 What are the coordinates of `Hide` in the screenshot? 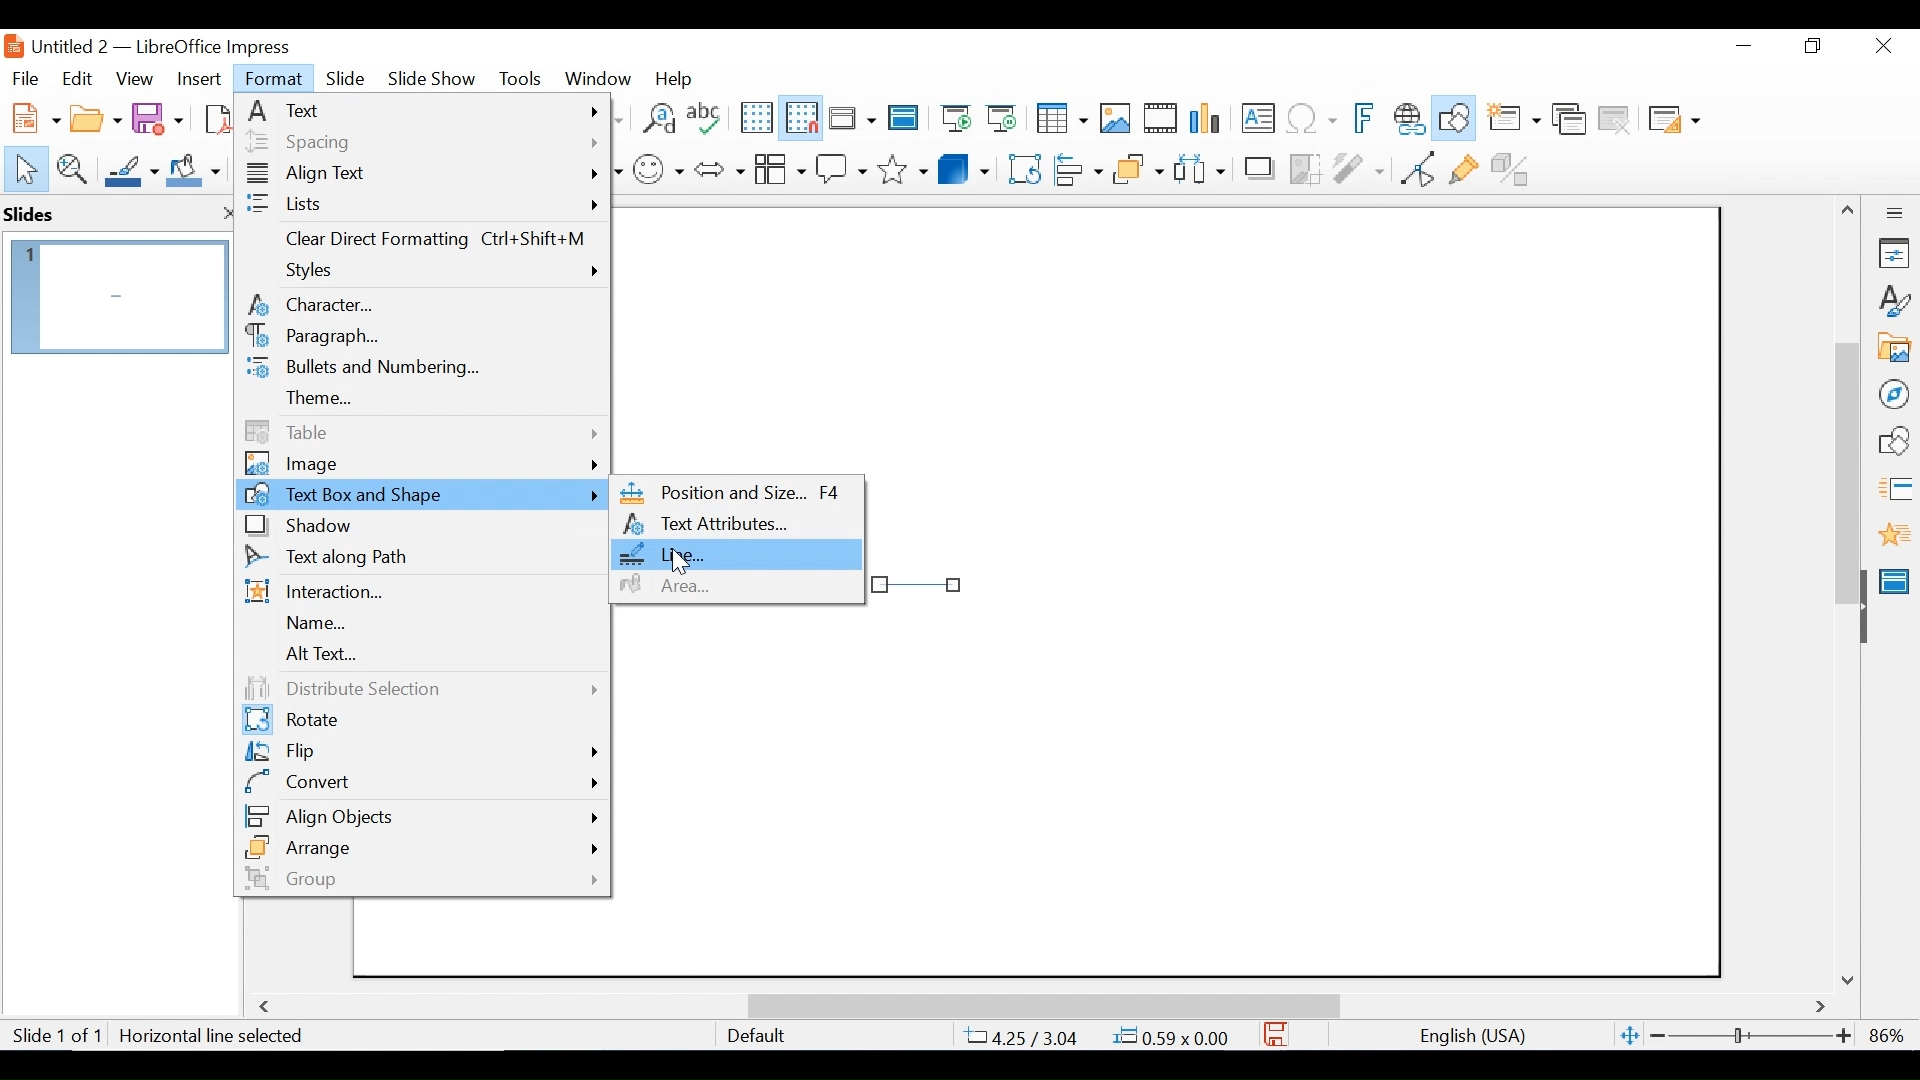 It's located at (1862, 602).